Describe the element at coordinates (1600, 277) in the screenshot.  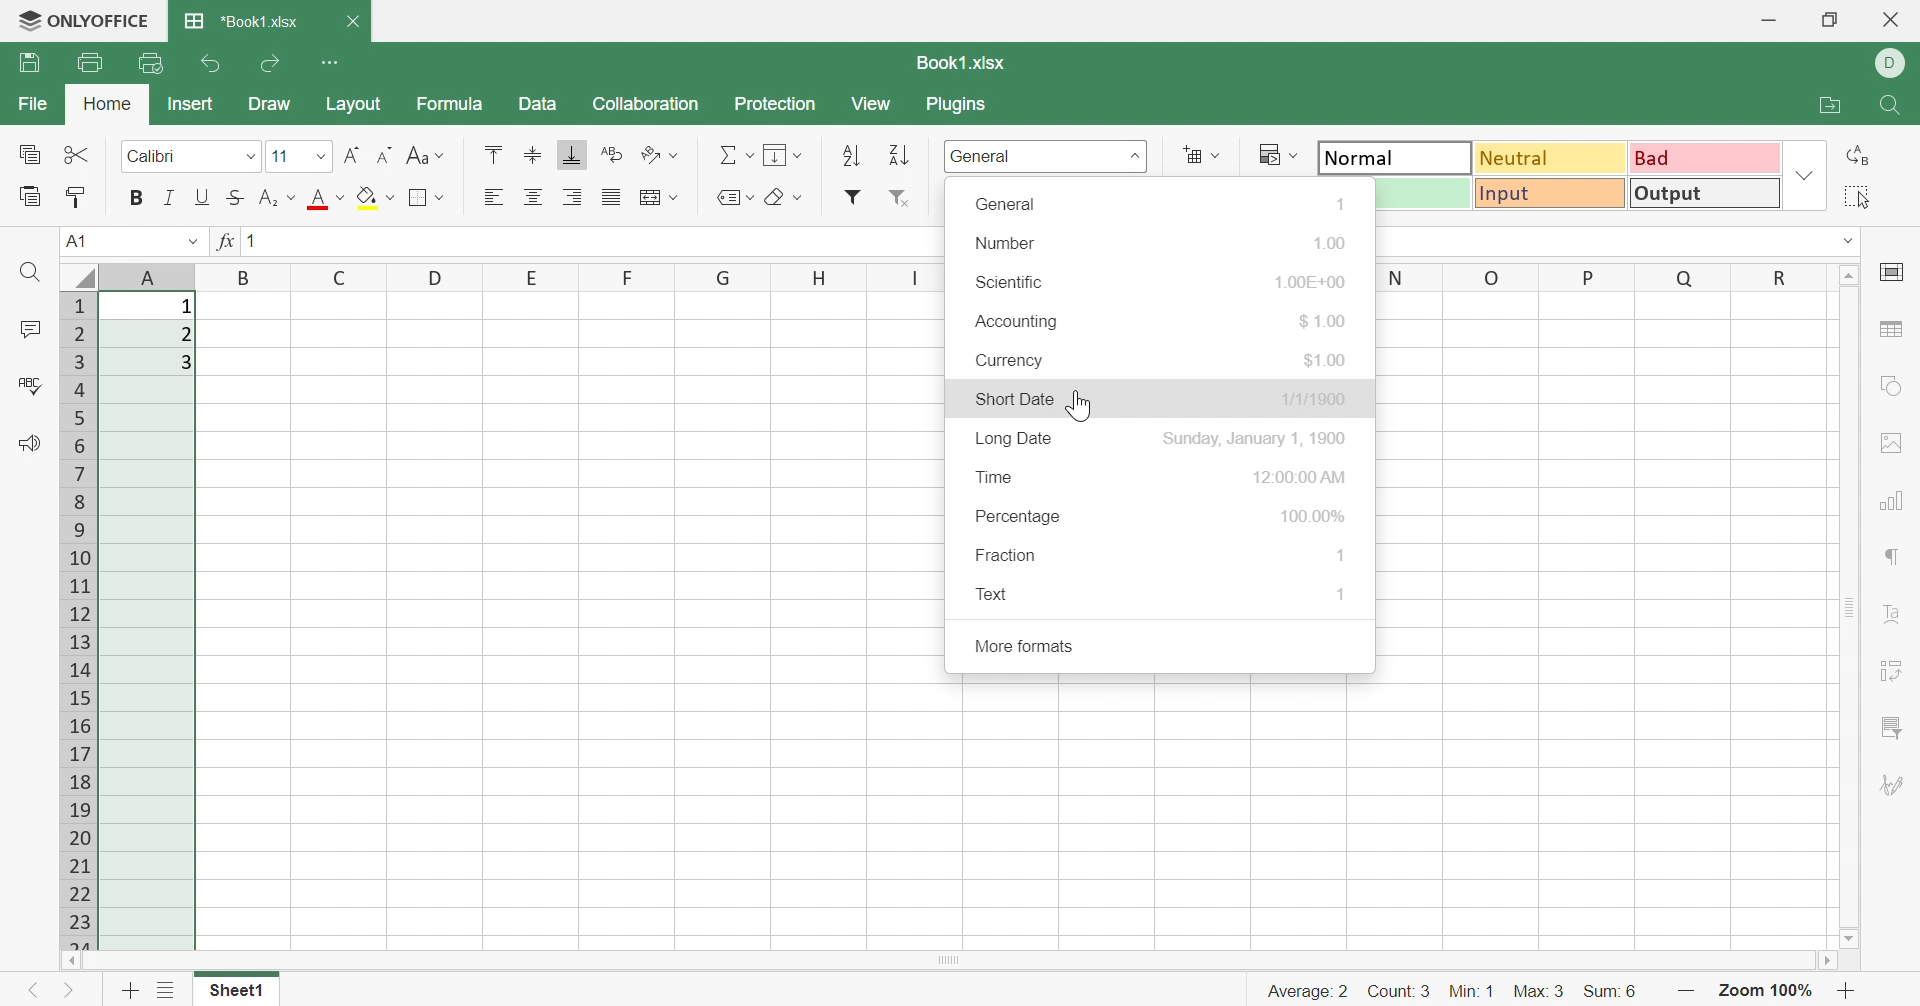
I see `column names` at that location.